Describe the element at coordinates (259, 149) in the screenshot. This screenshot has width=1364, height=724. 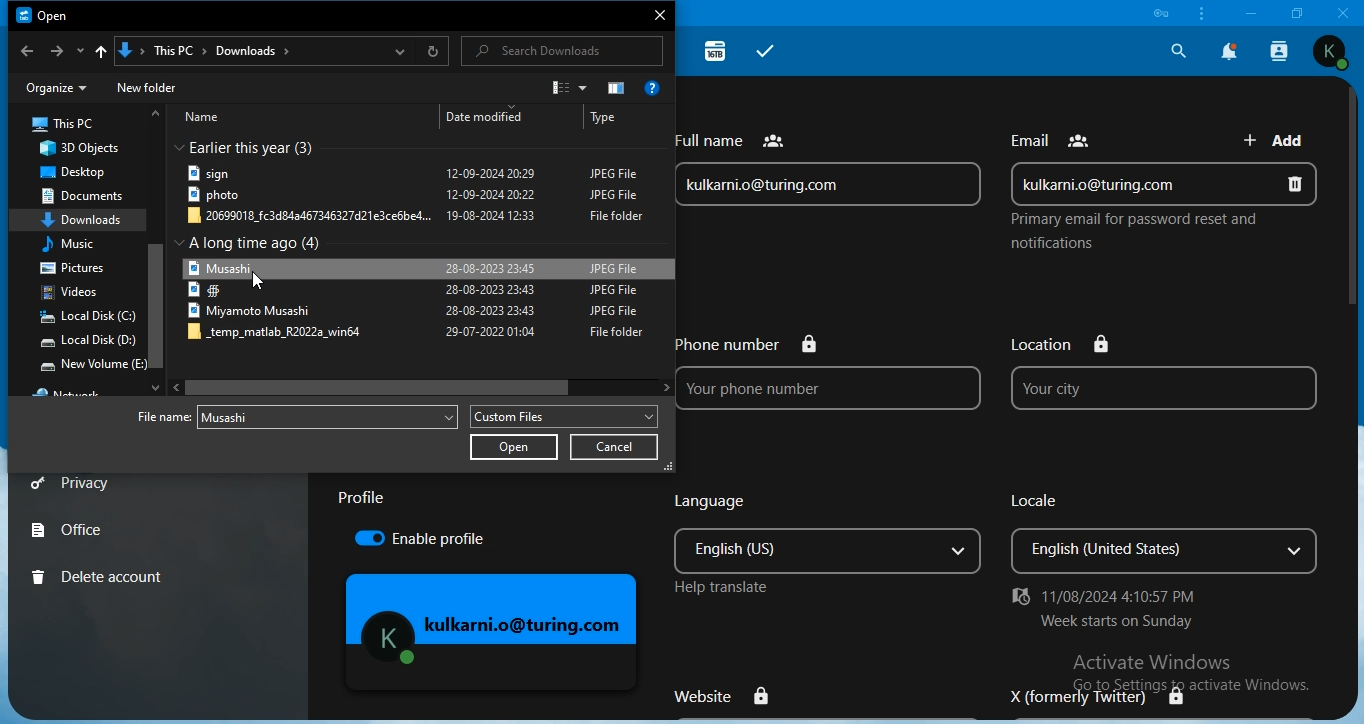
I see `earlier this year` at that location.